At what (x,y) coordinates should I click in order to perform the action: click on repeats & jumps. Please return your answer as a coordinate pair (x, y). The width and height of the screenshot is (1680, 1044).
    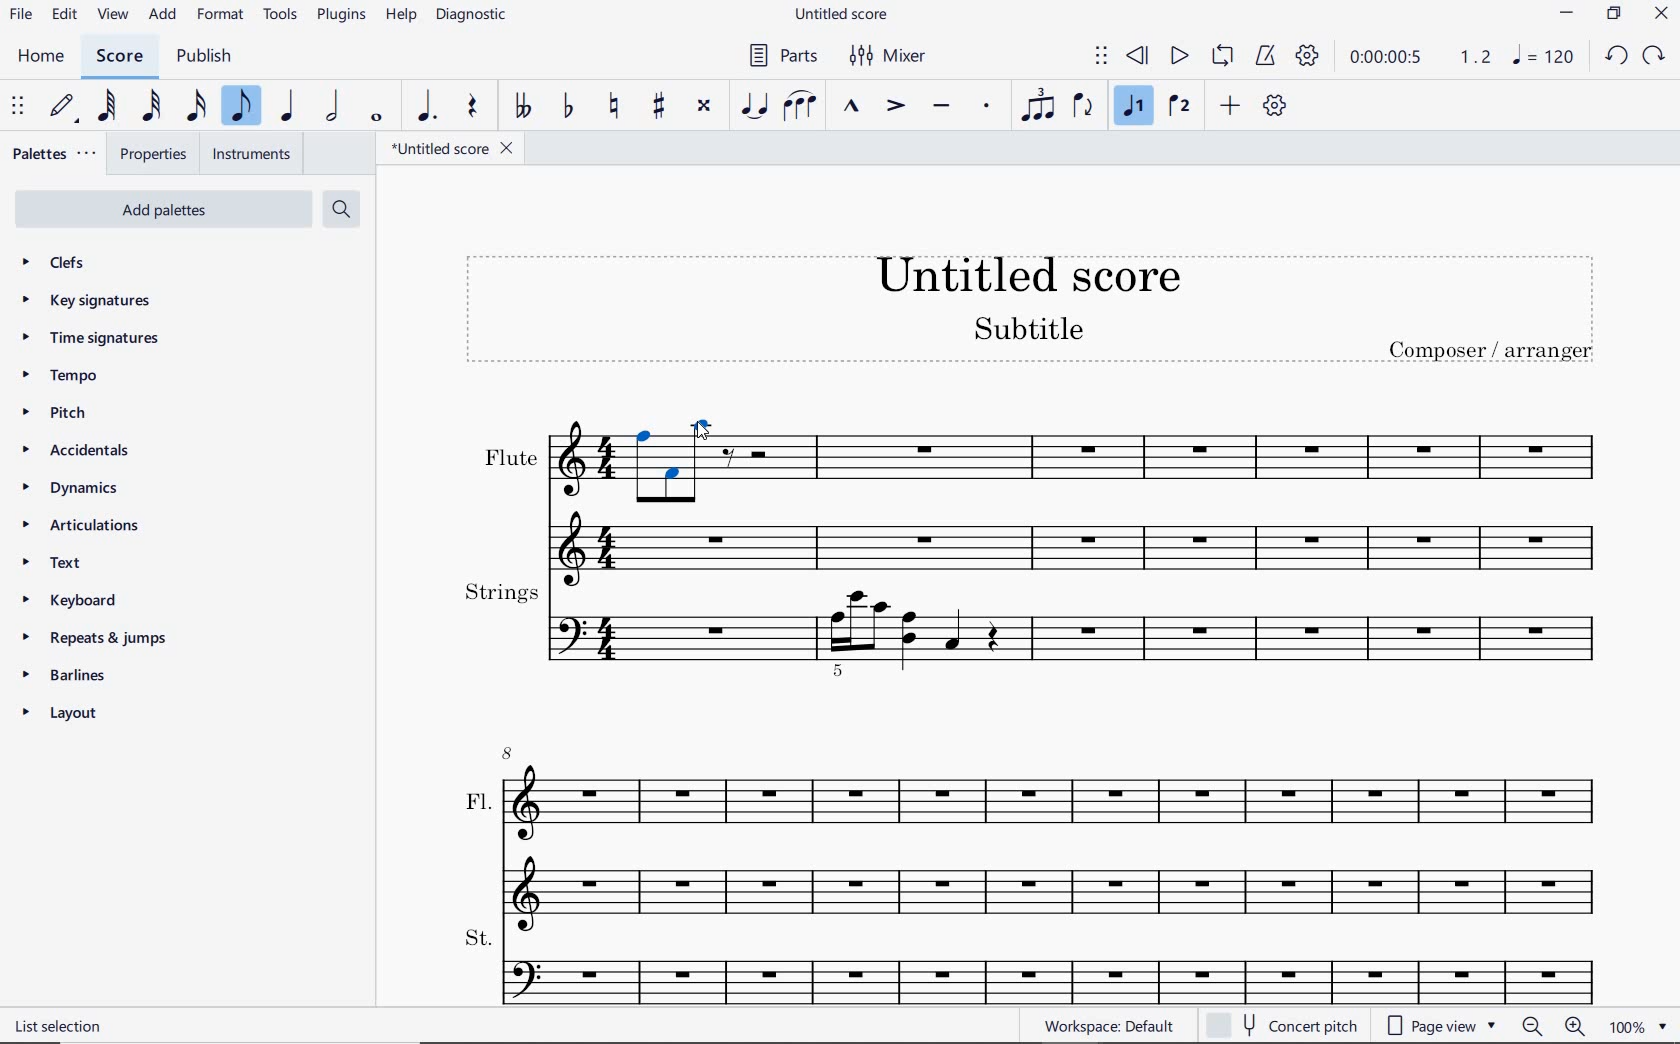
    Looking at the image, I should click on (91, 638).